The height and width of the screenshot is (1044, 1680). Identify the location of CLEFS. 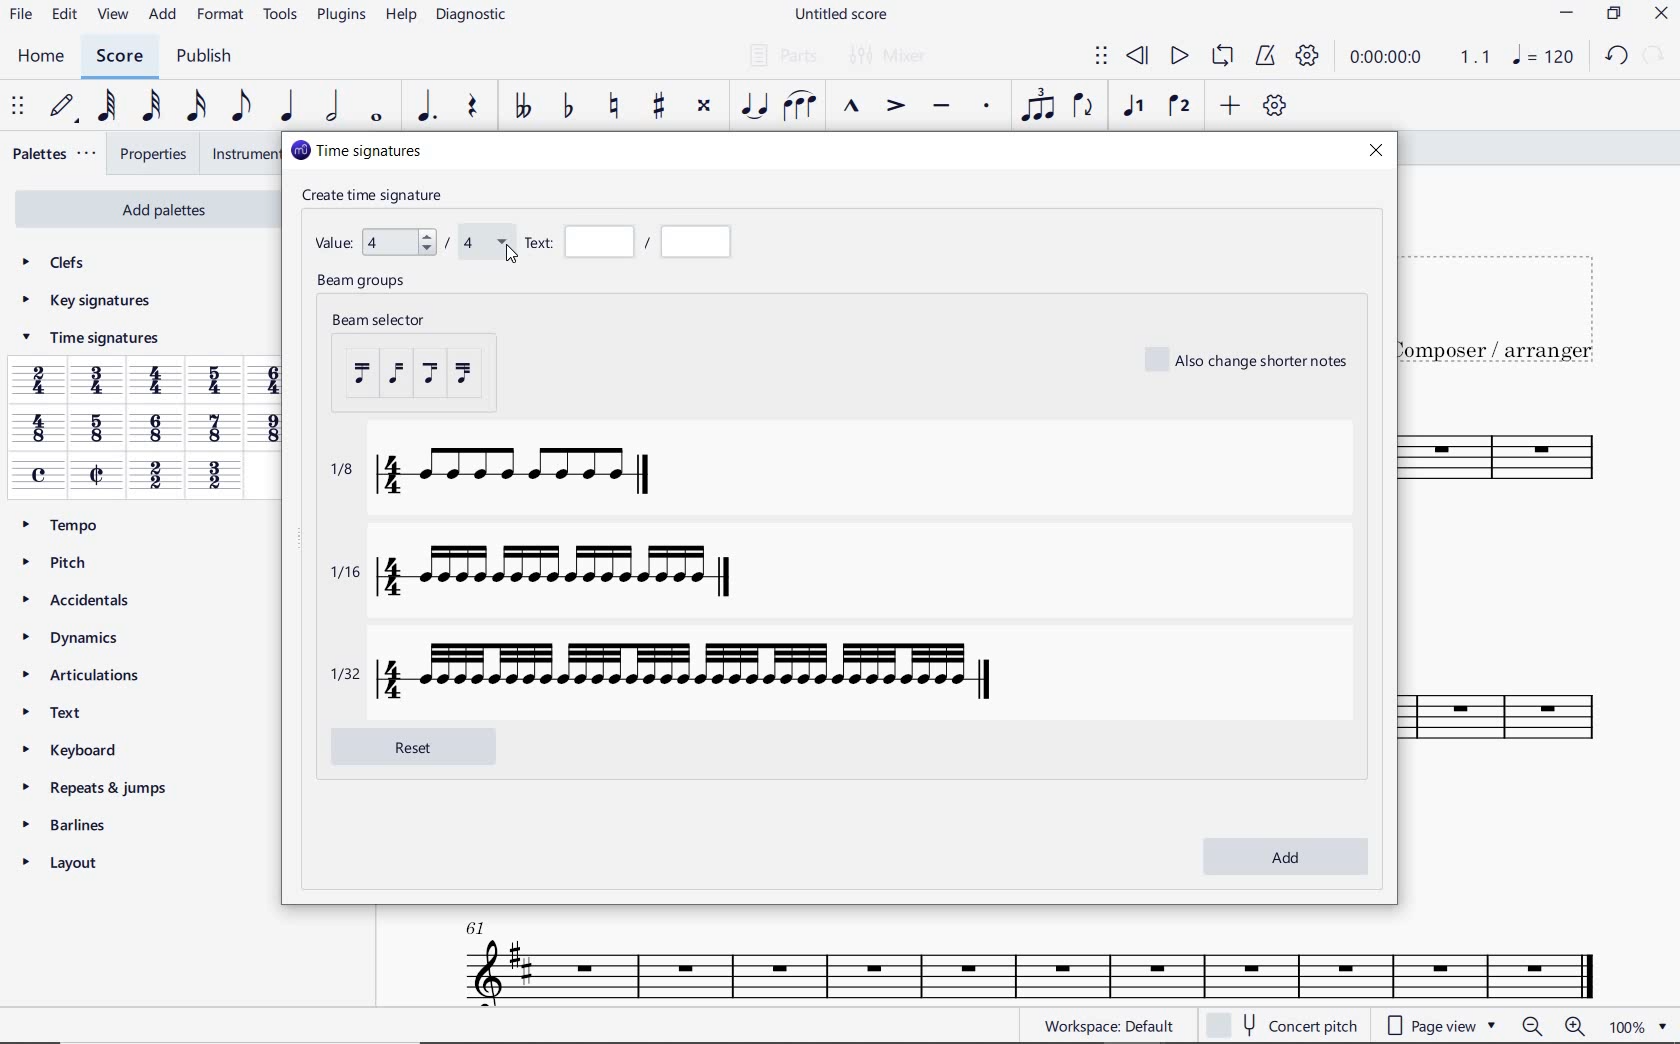
(56, 265).